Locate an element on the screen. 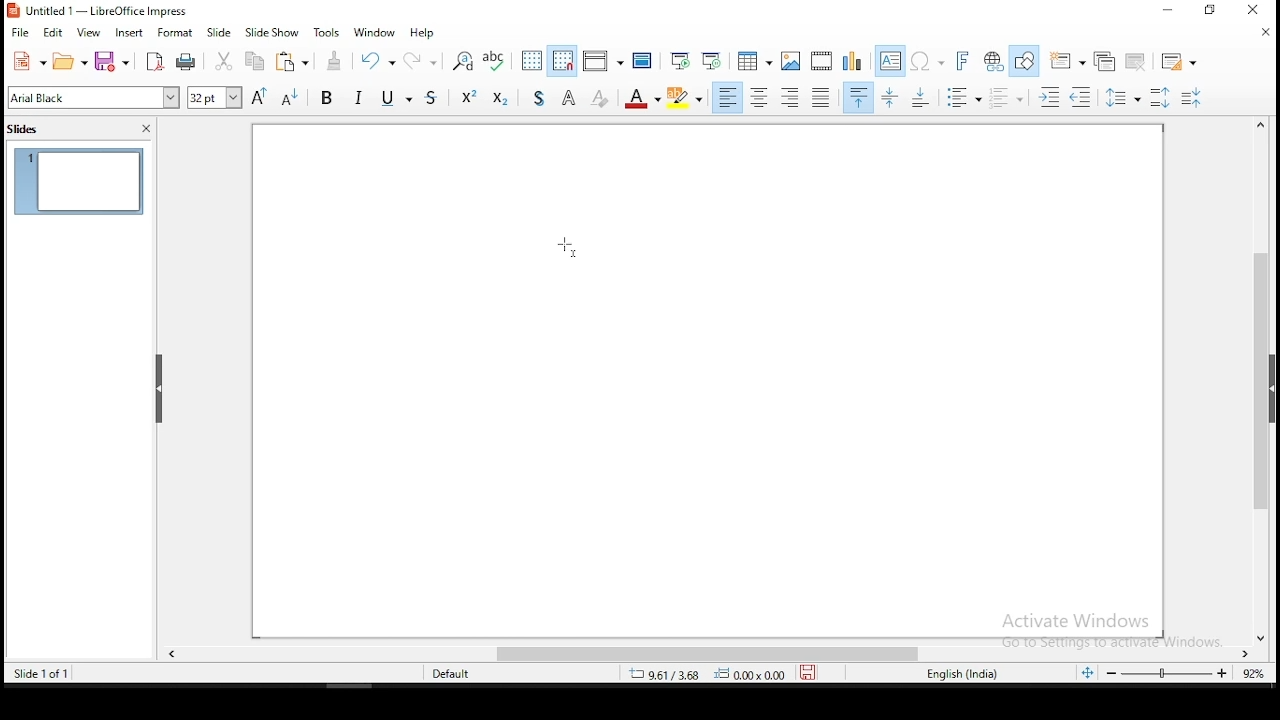 Image resolution: width=1280 pixels, height=720 pixels. scroll bar is located at coordinates (1263, 380).